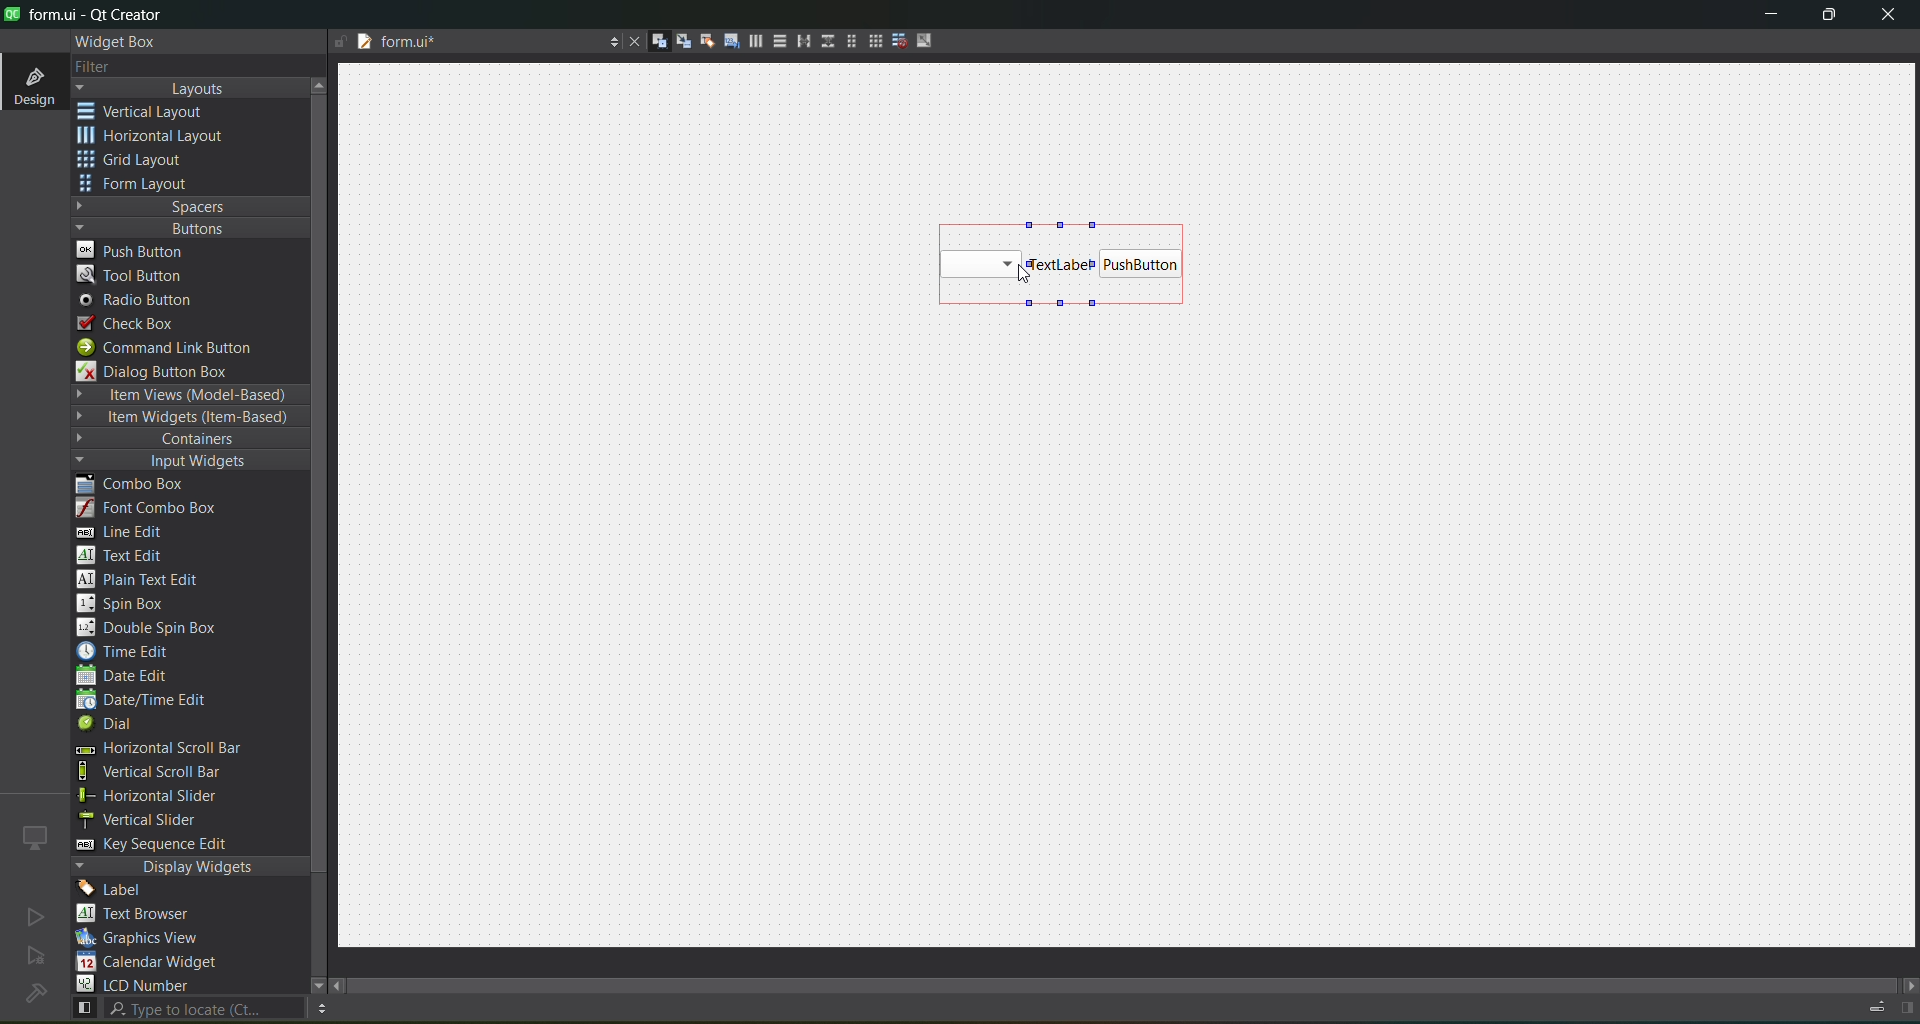  I want to click on filter, so click(108, 68).